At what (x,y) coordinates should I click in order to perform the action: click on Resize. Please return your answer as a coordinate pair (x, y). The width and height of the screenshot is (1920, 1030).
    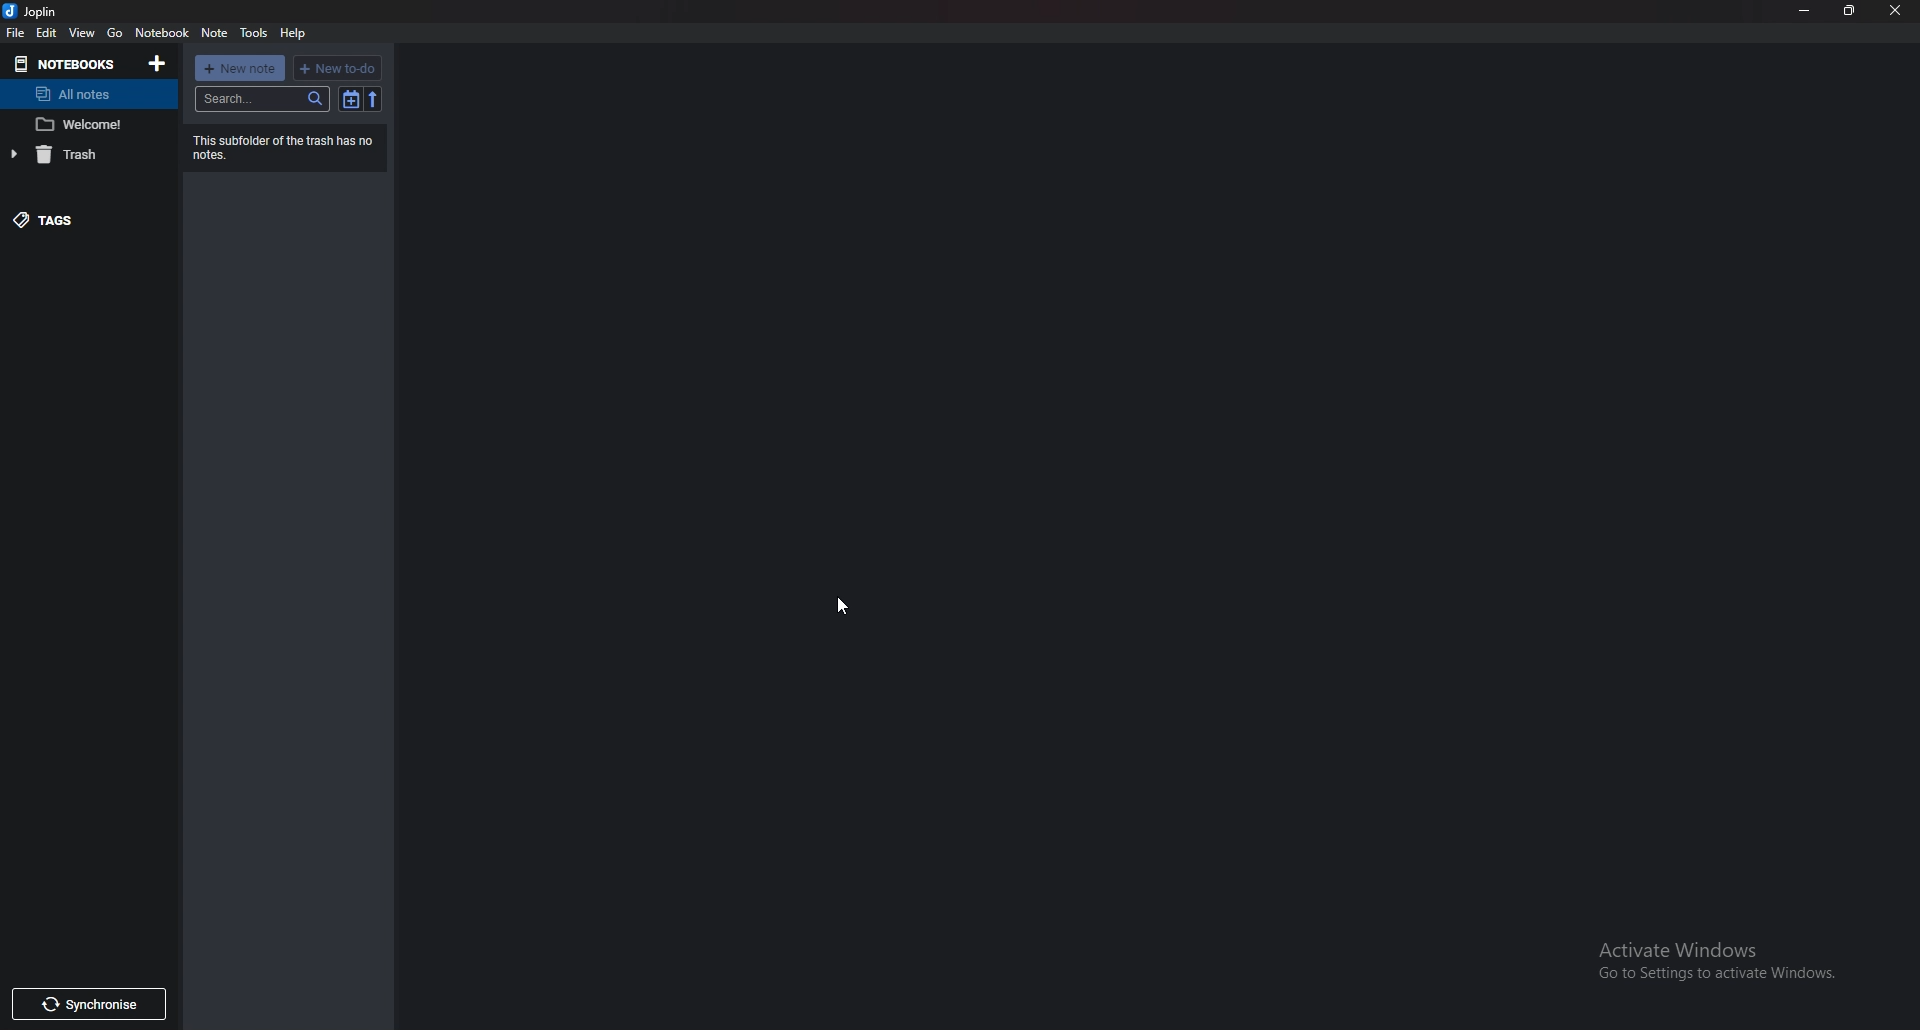
    Looking at the image, I should click on (1849, 11).